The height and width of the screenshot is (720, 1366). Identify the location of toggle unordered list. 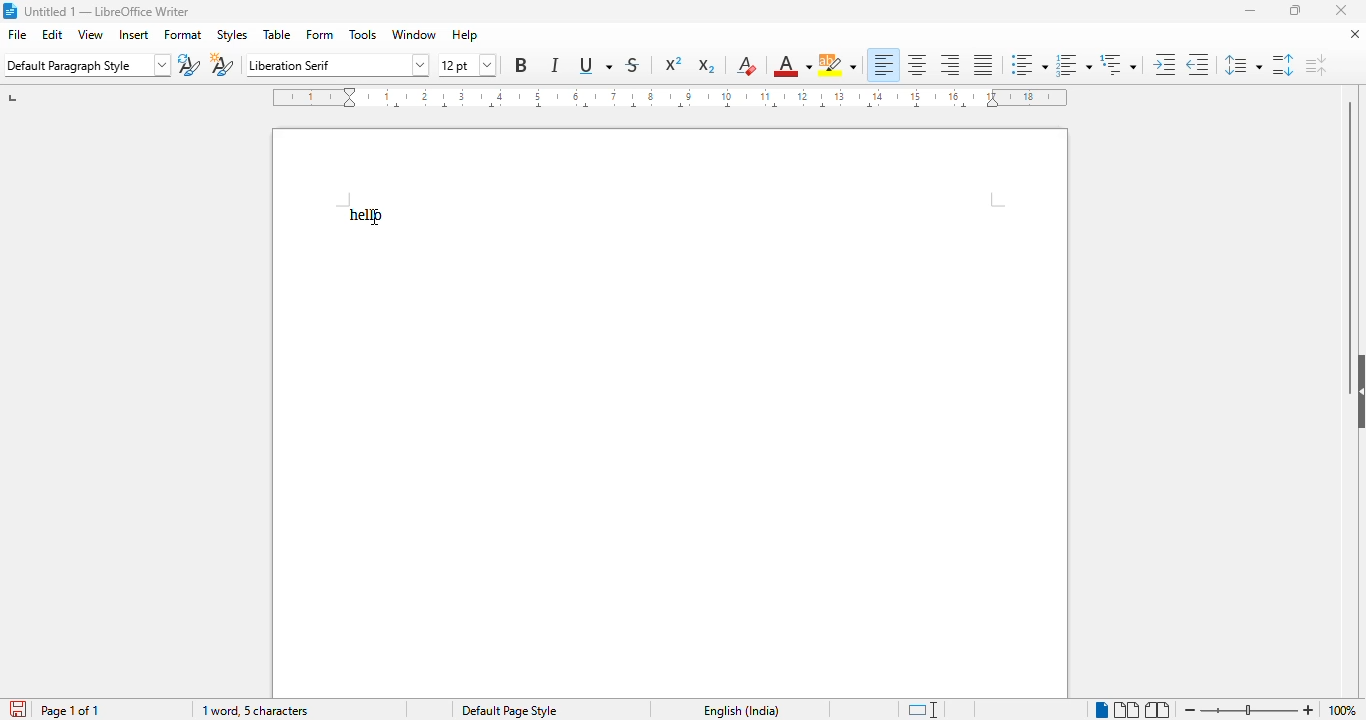
(1029, 64).